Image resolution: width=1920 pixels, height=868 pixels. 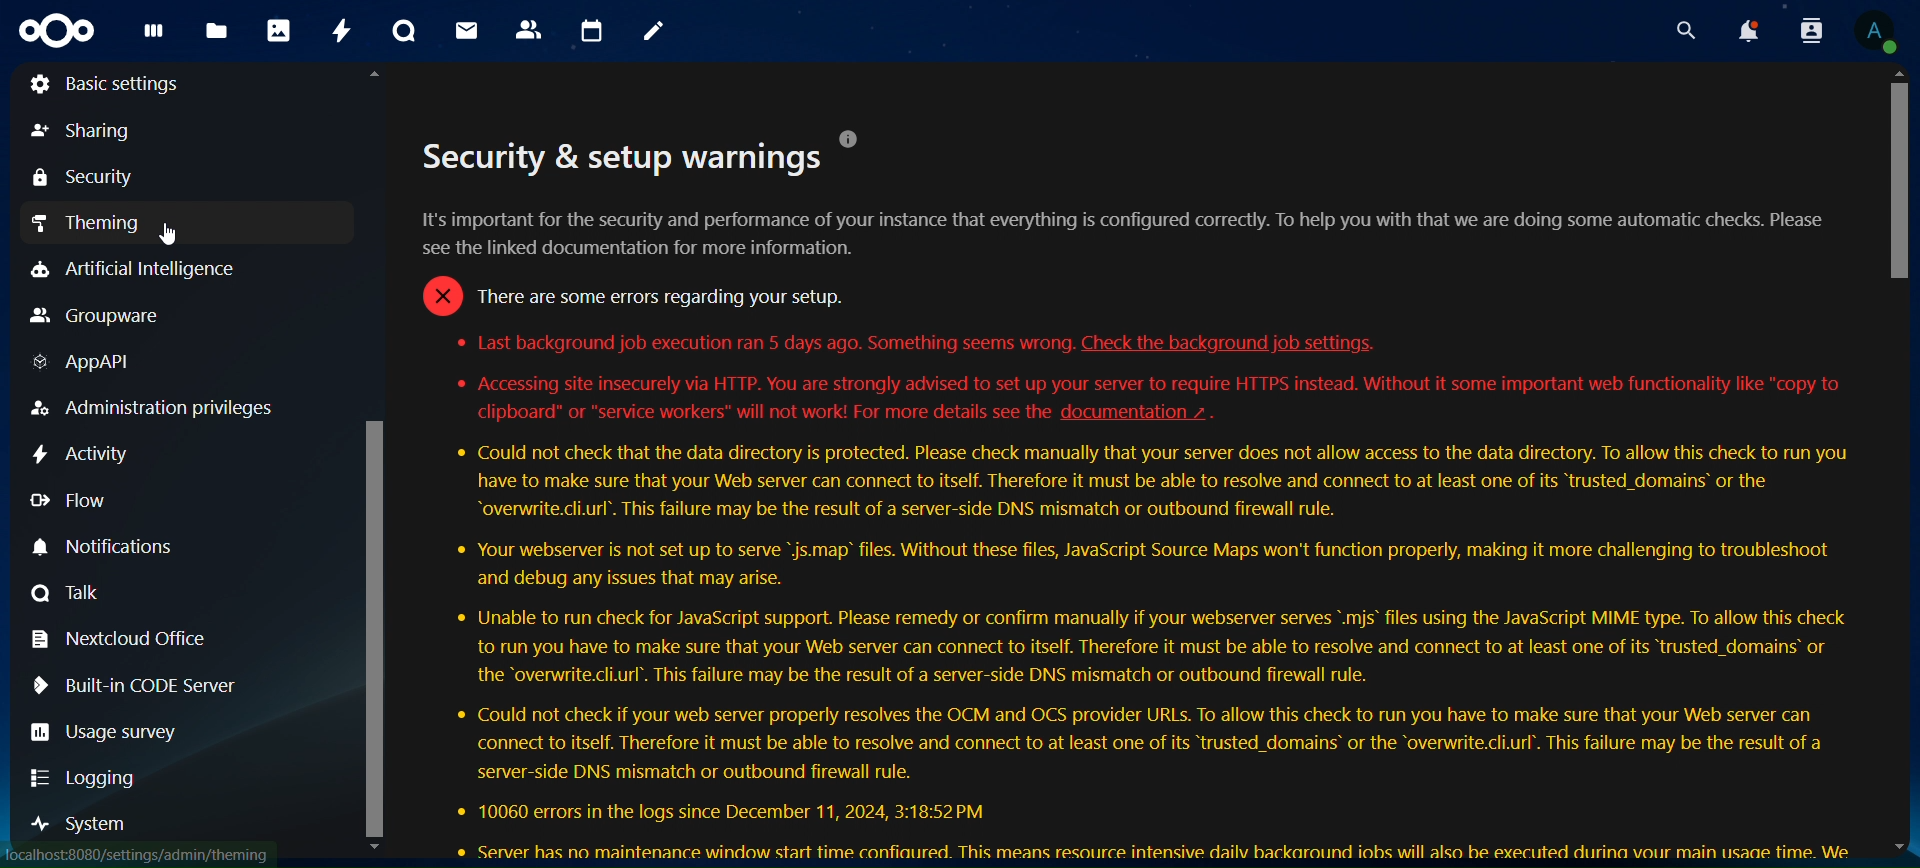 I want to click on search, so click(x=1688, y=30).